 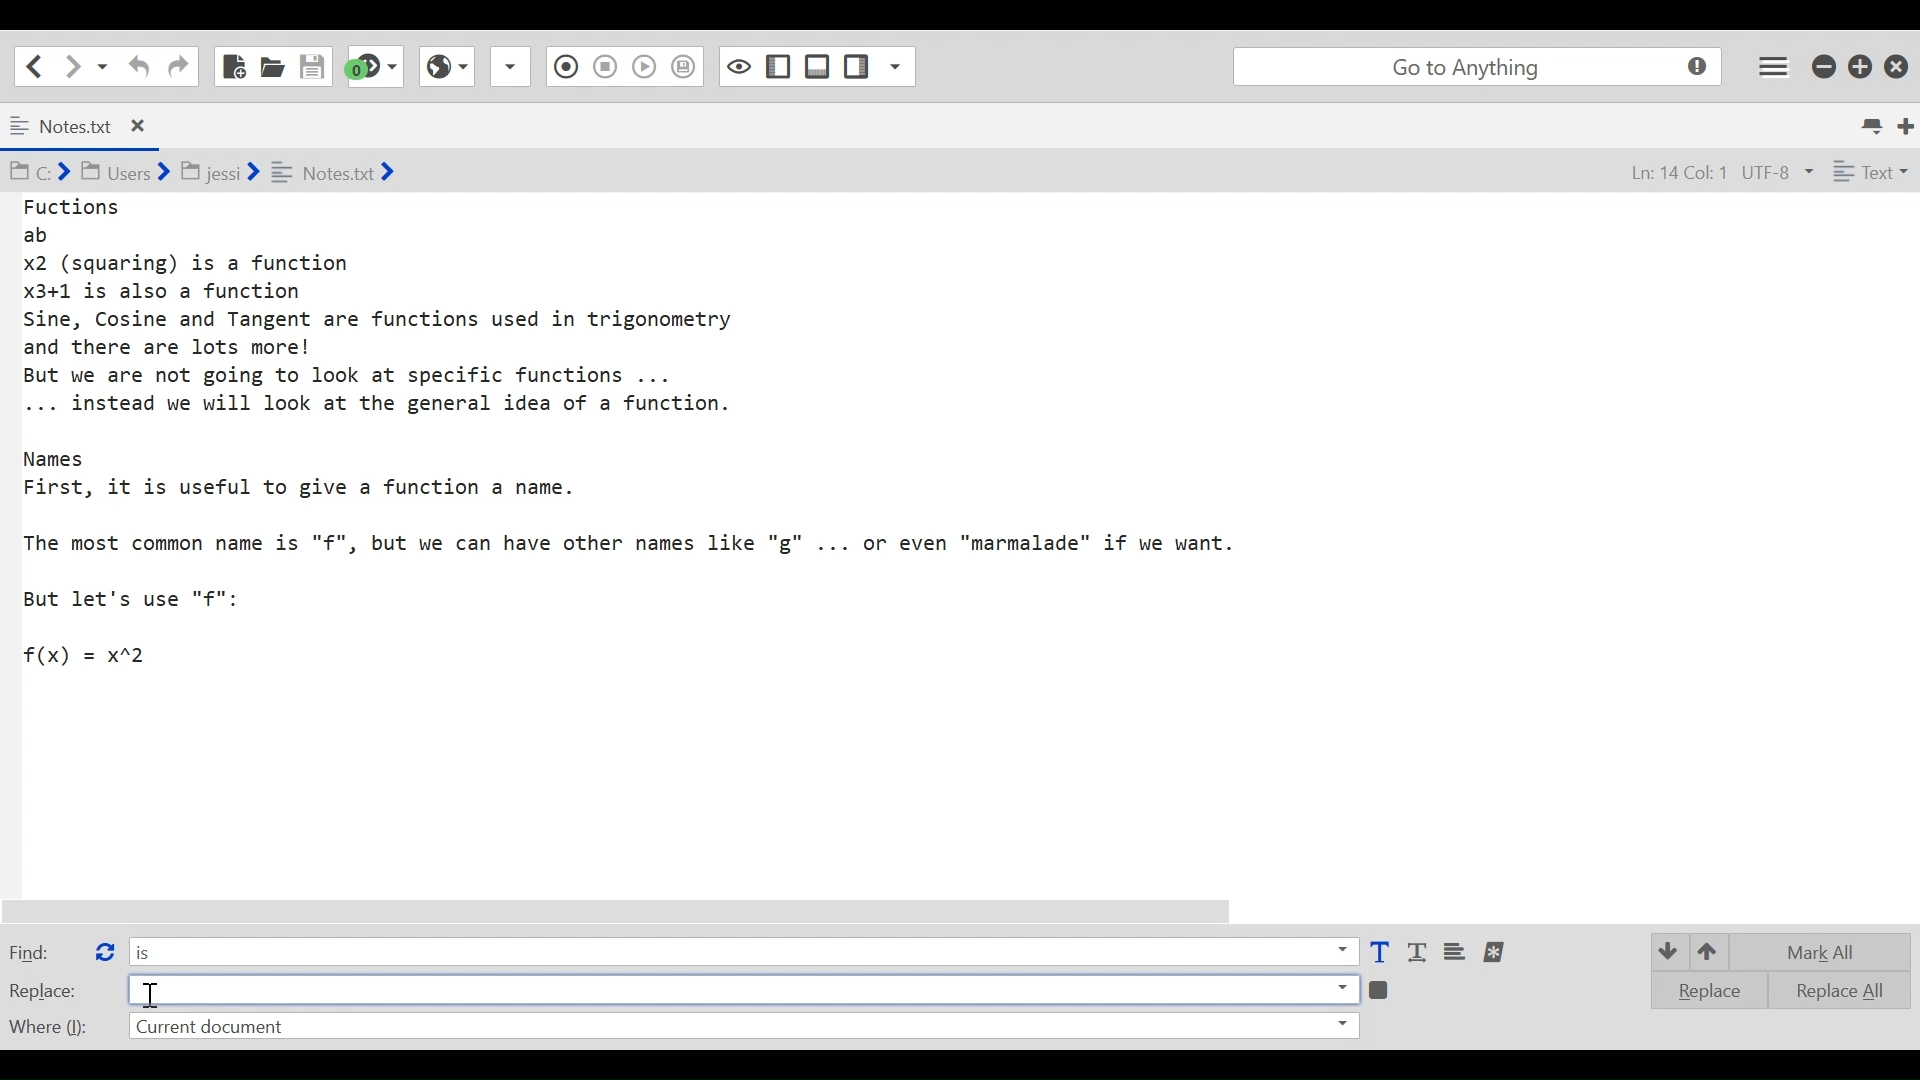 What do you see at coordinates (1775, 65) in the screenshot?
I see `Application menu` at bounding box center [1775, 65].